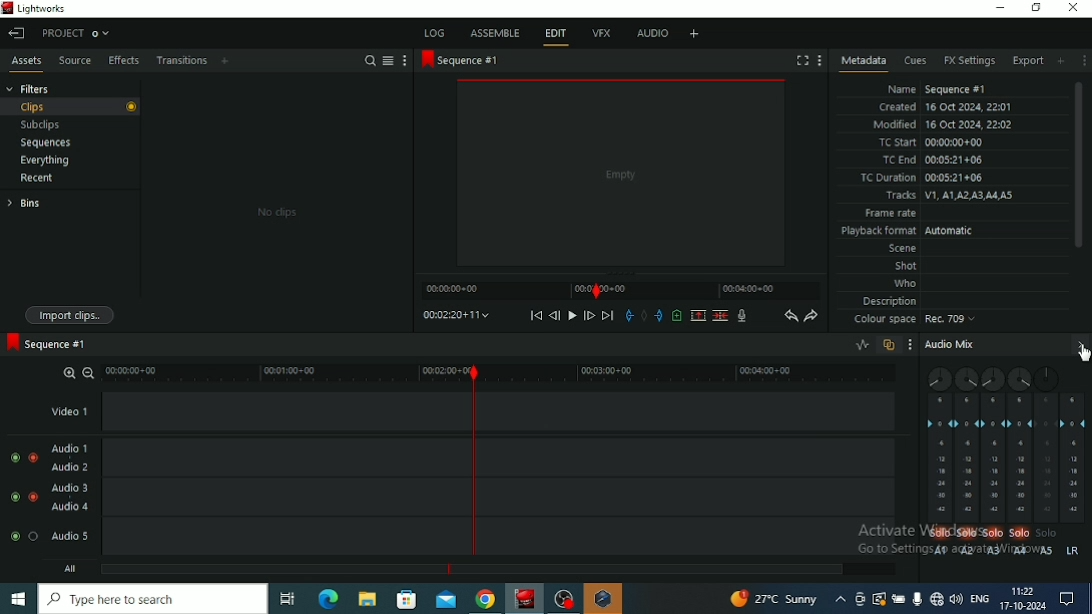 The image size is (1092, 614). Describe the element at coordinates (934, 87) in the screenshot. I see `Name` at that location.